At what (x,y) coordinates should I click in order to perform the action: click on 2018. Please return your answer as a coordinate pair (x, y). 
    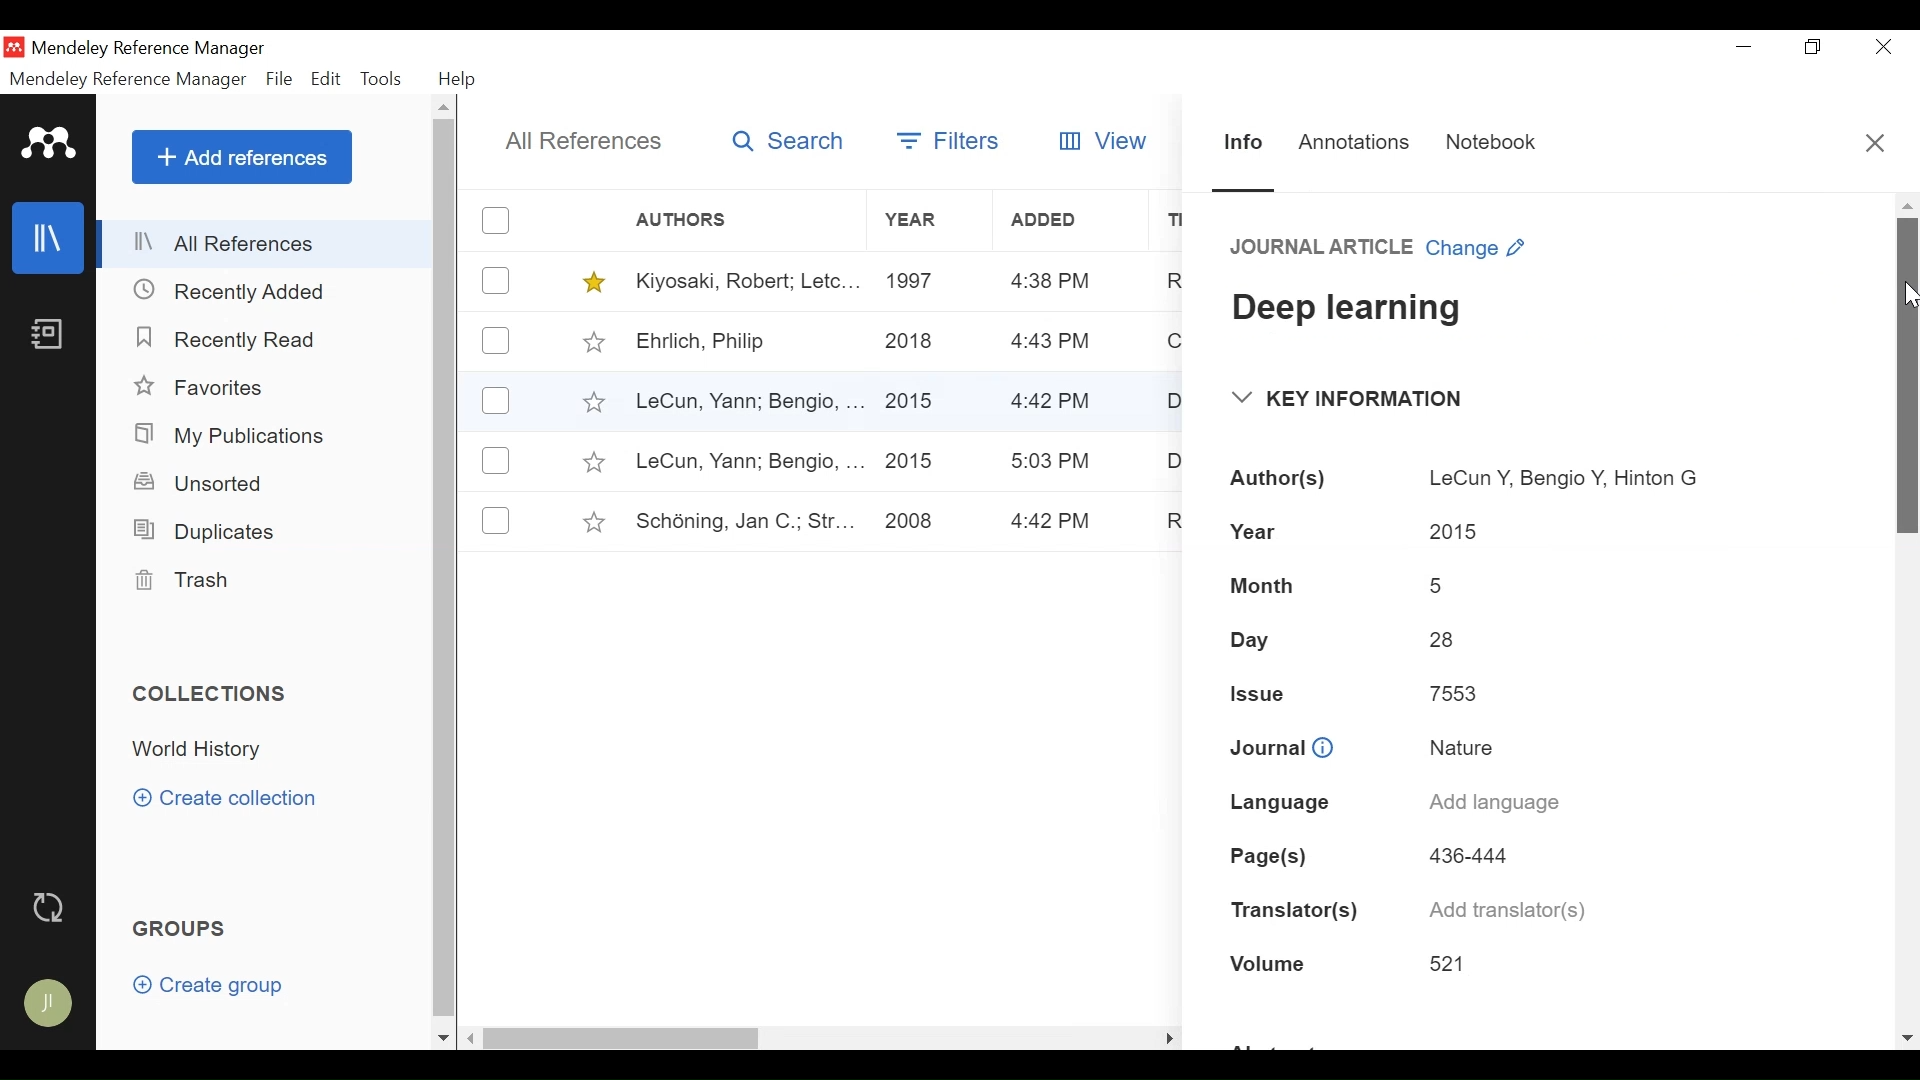
    Looking at the image, I should click on (911, 343).